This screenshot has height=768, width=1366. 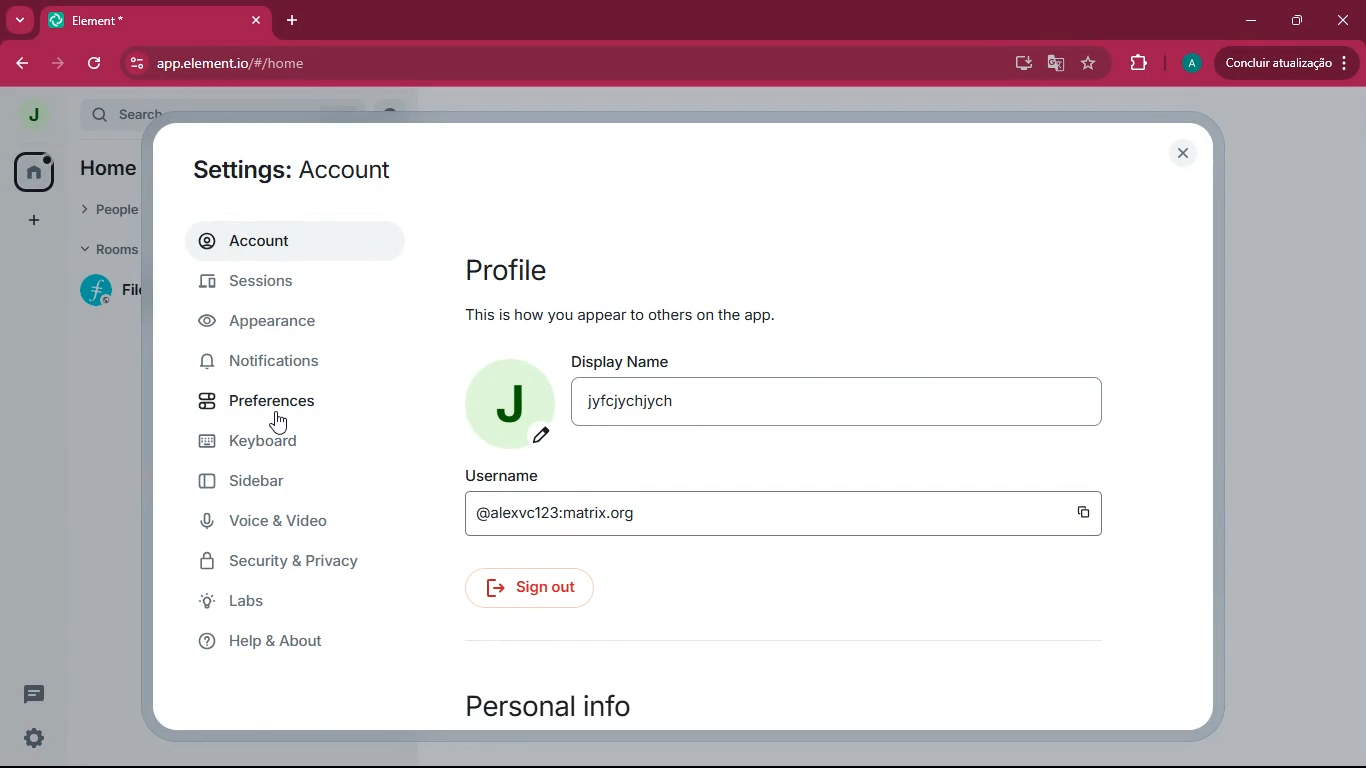 I want to click on Cursor, so click(x=277, y=423).